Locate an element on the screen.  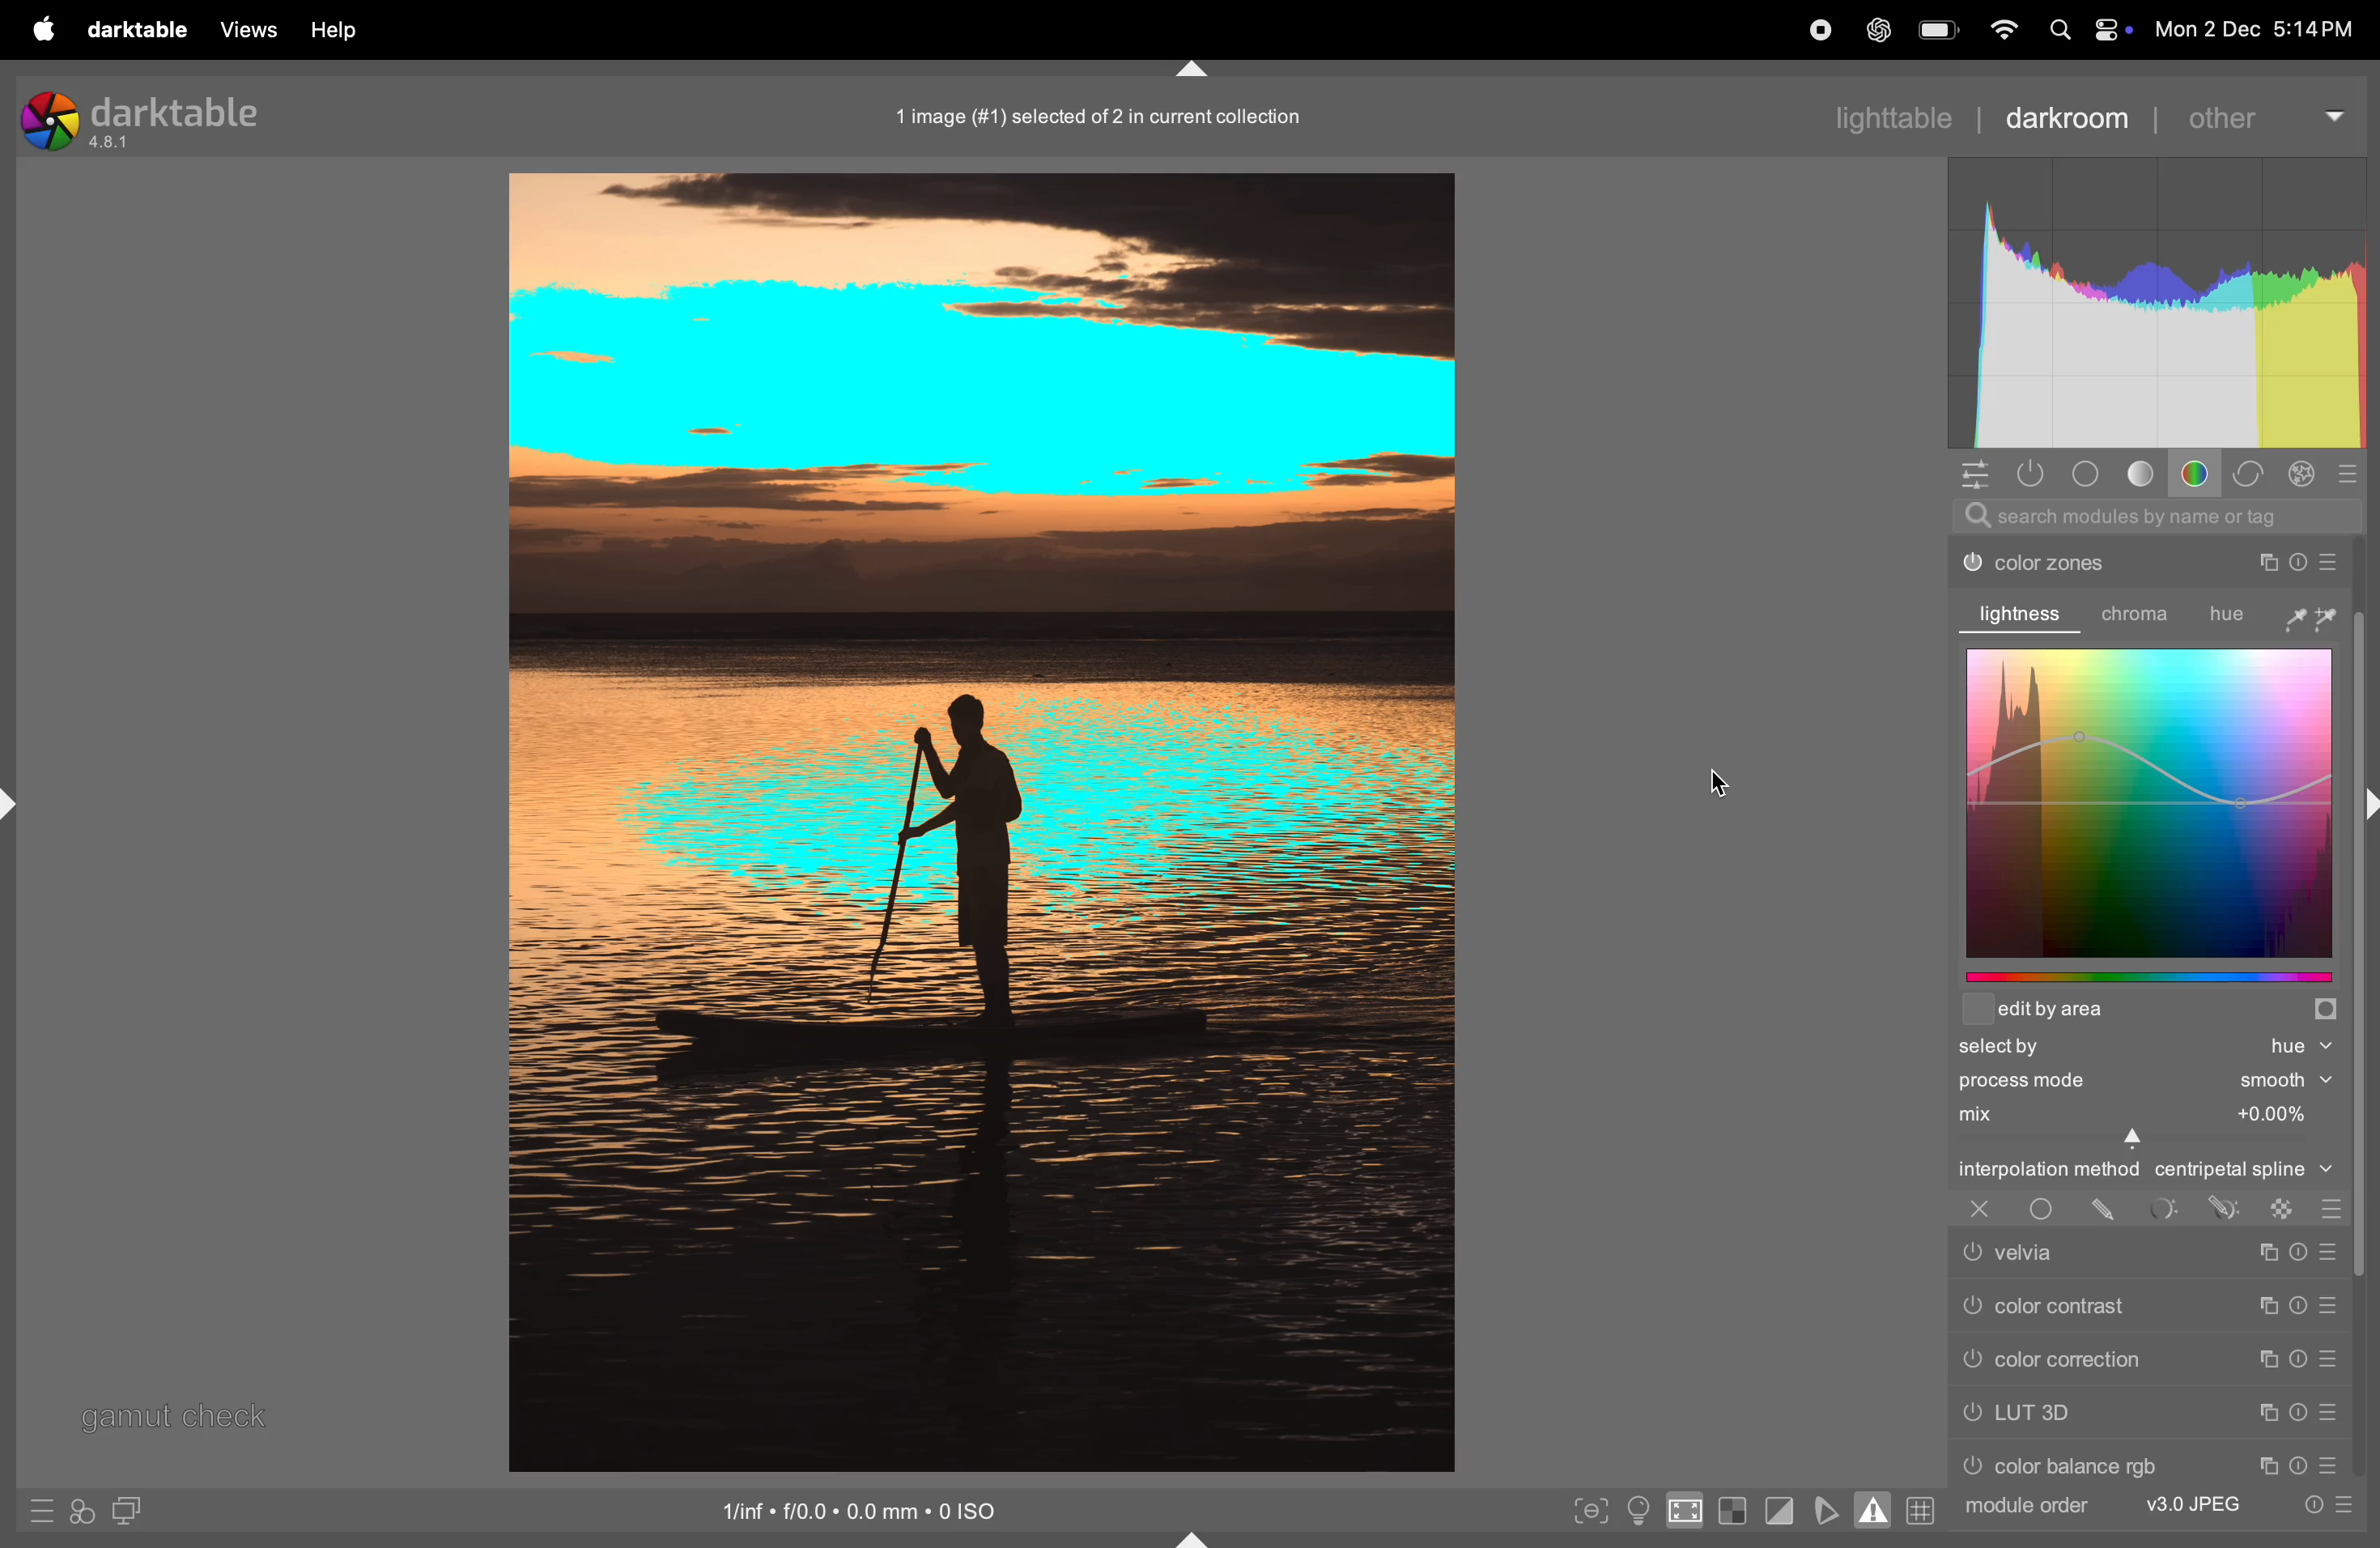
 is located at coordinates (2196, 472).